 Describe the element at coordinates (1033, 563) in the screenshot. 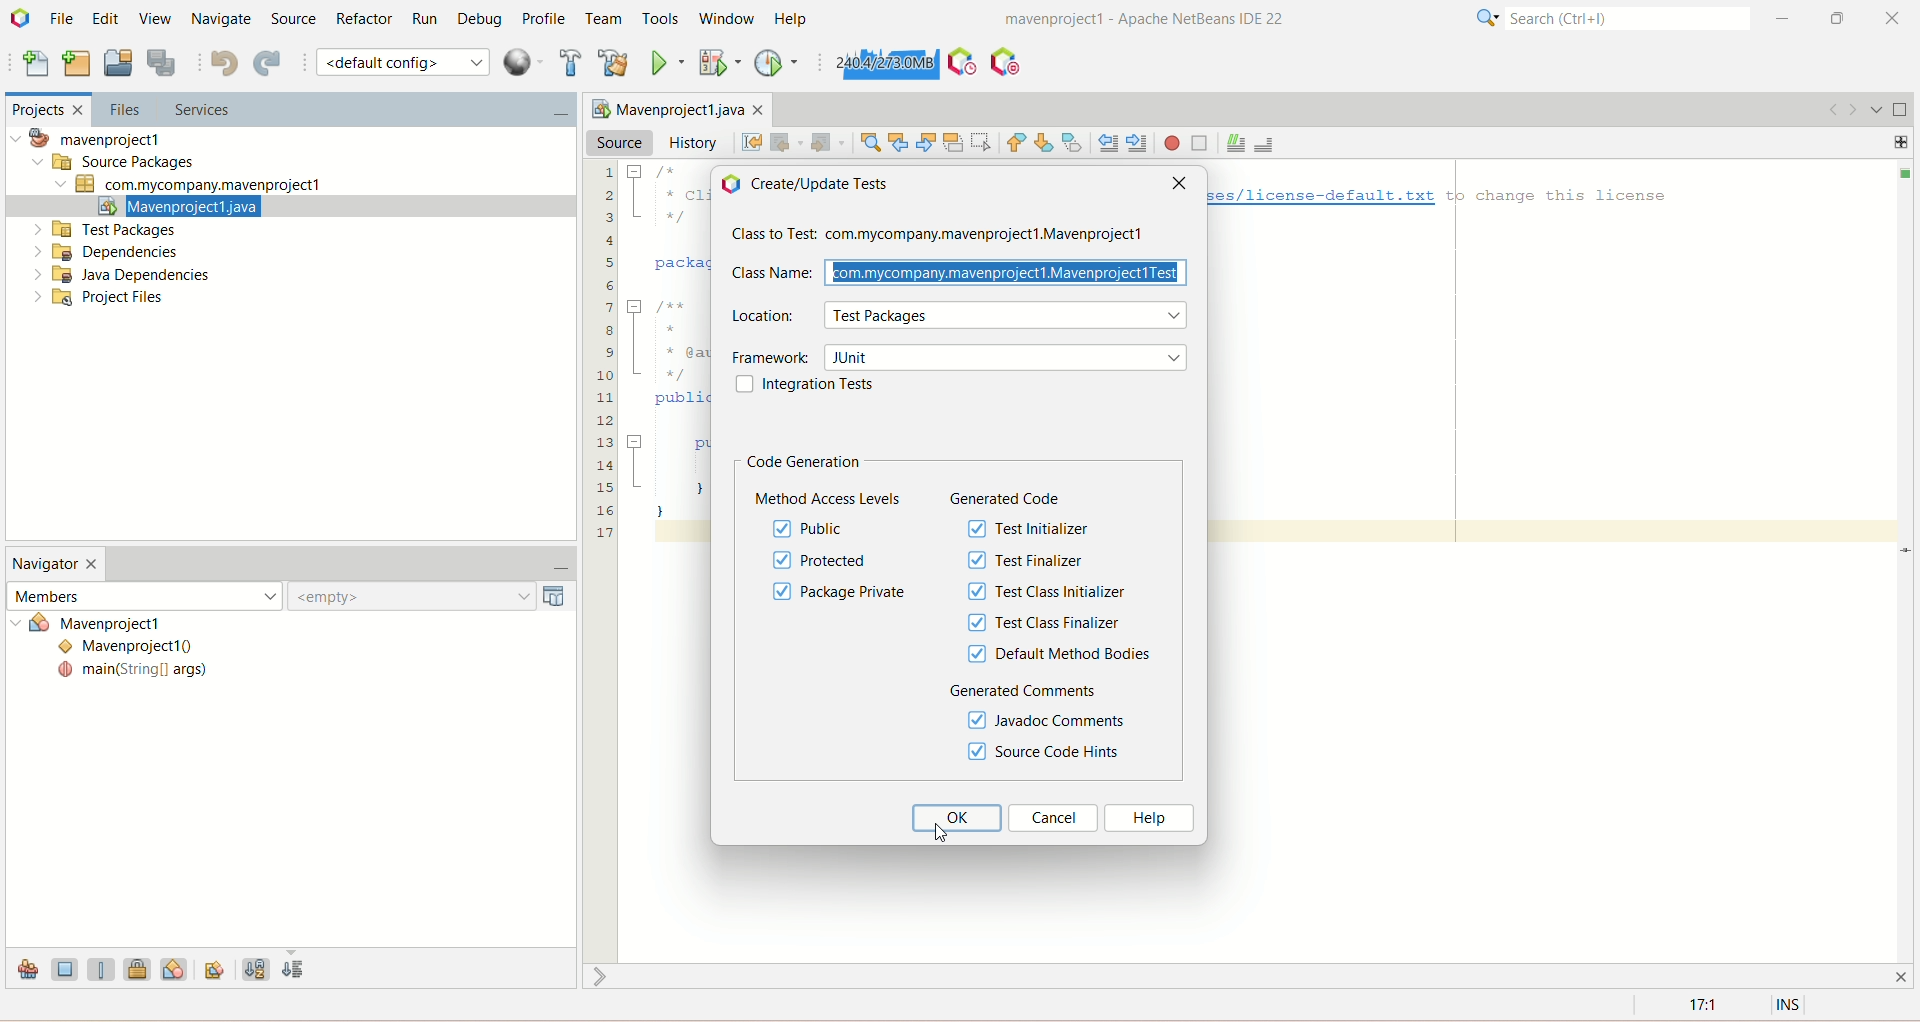

I see `test finalizer` at that location.